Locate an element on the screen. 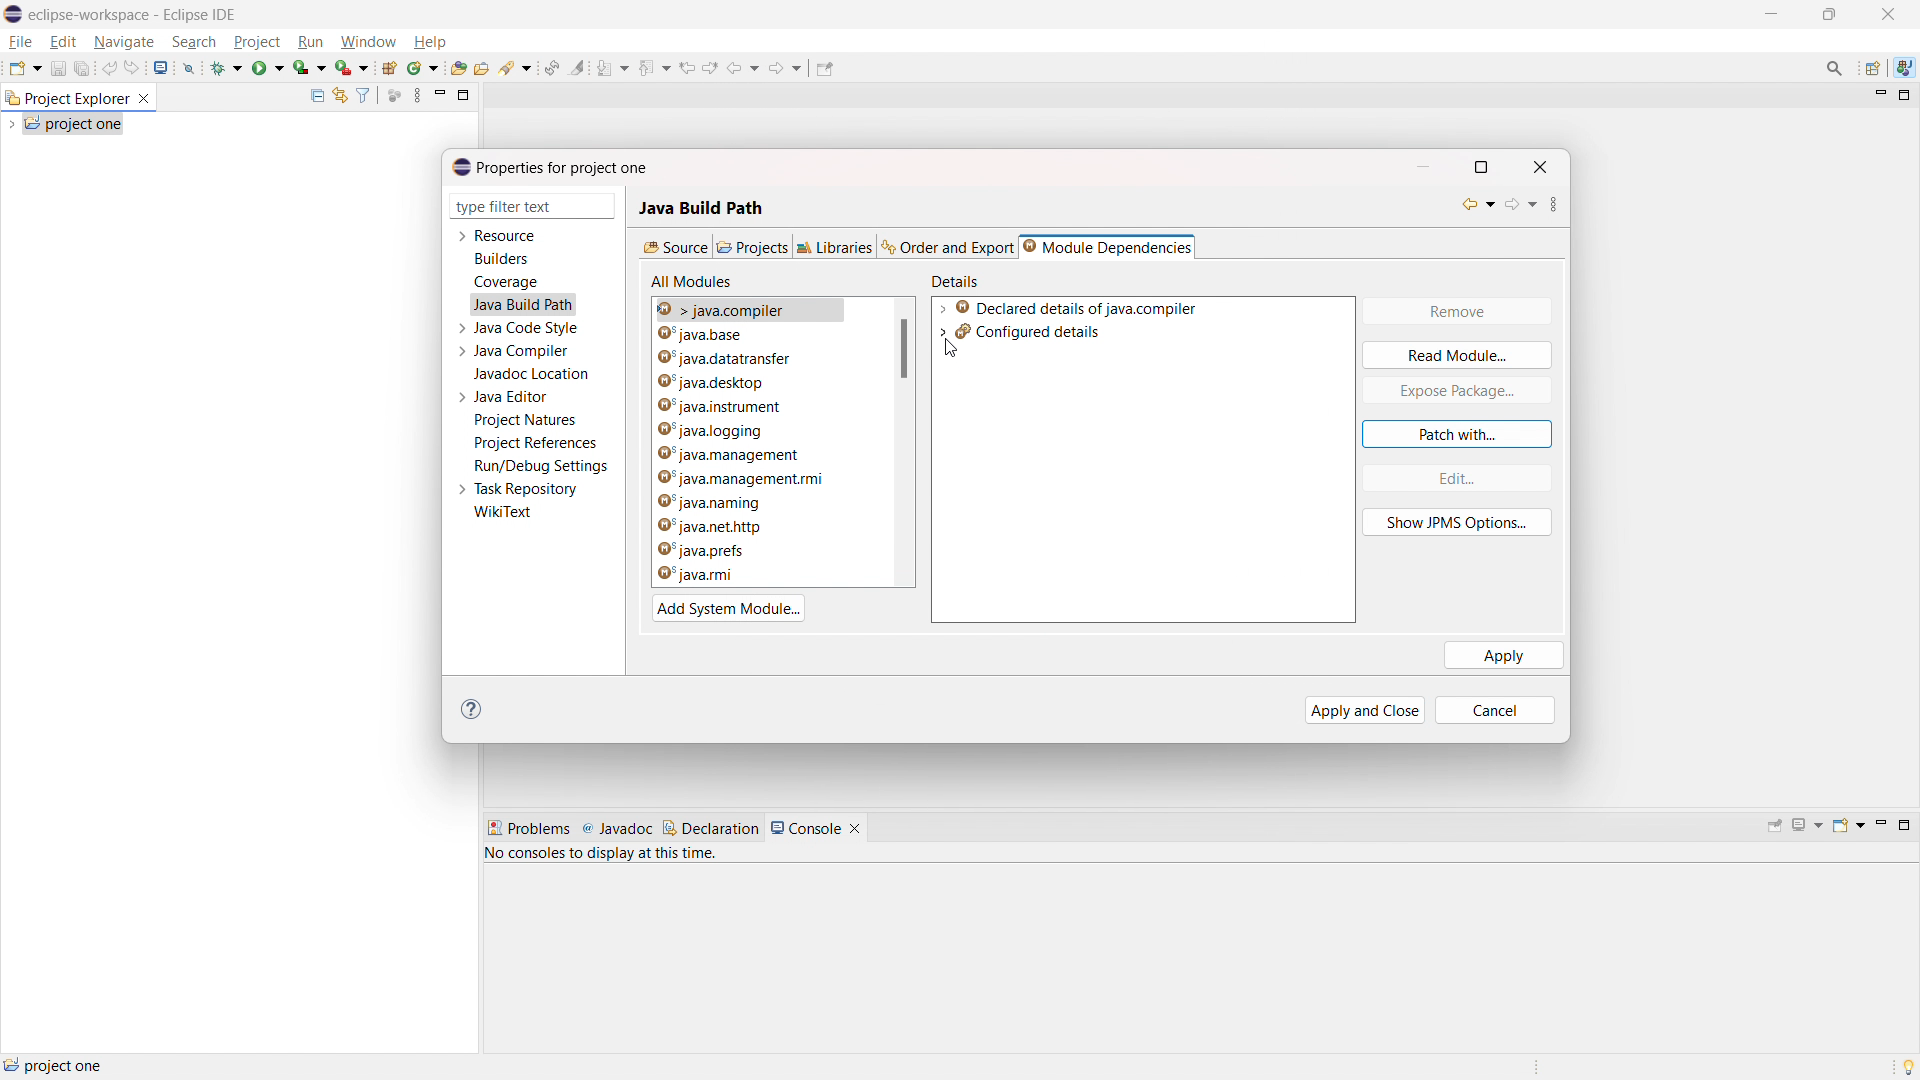  help is located at coordinates (476, 710).